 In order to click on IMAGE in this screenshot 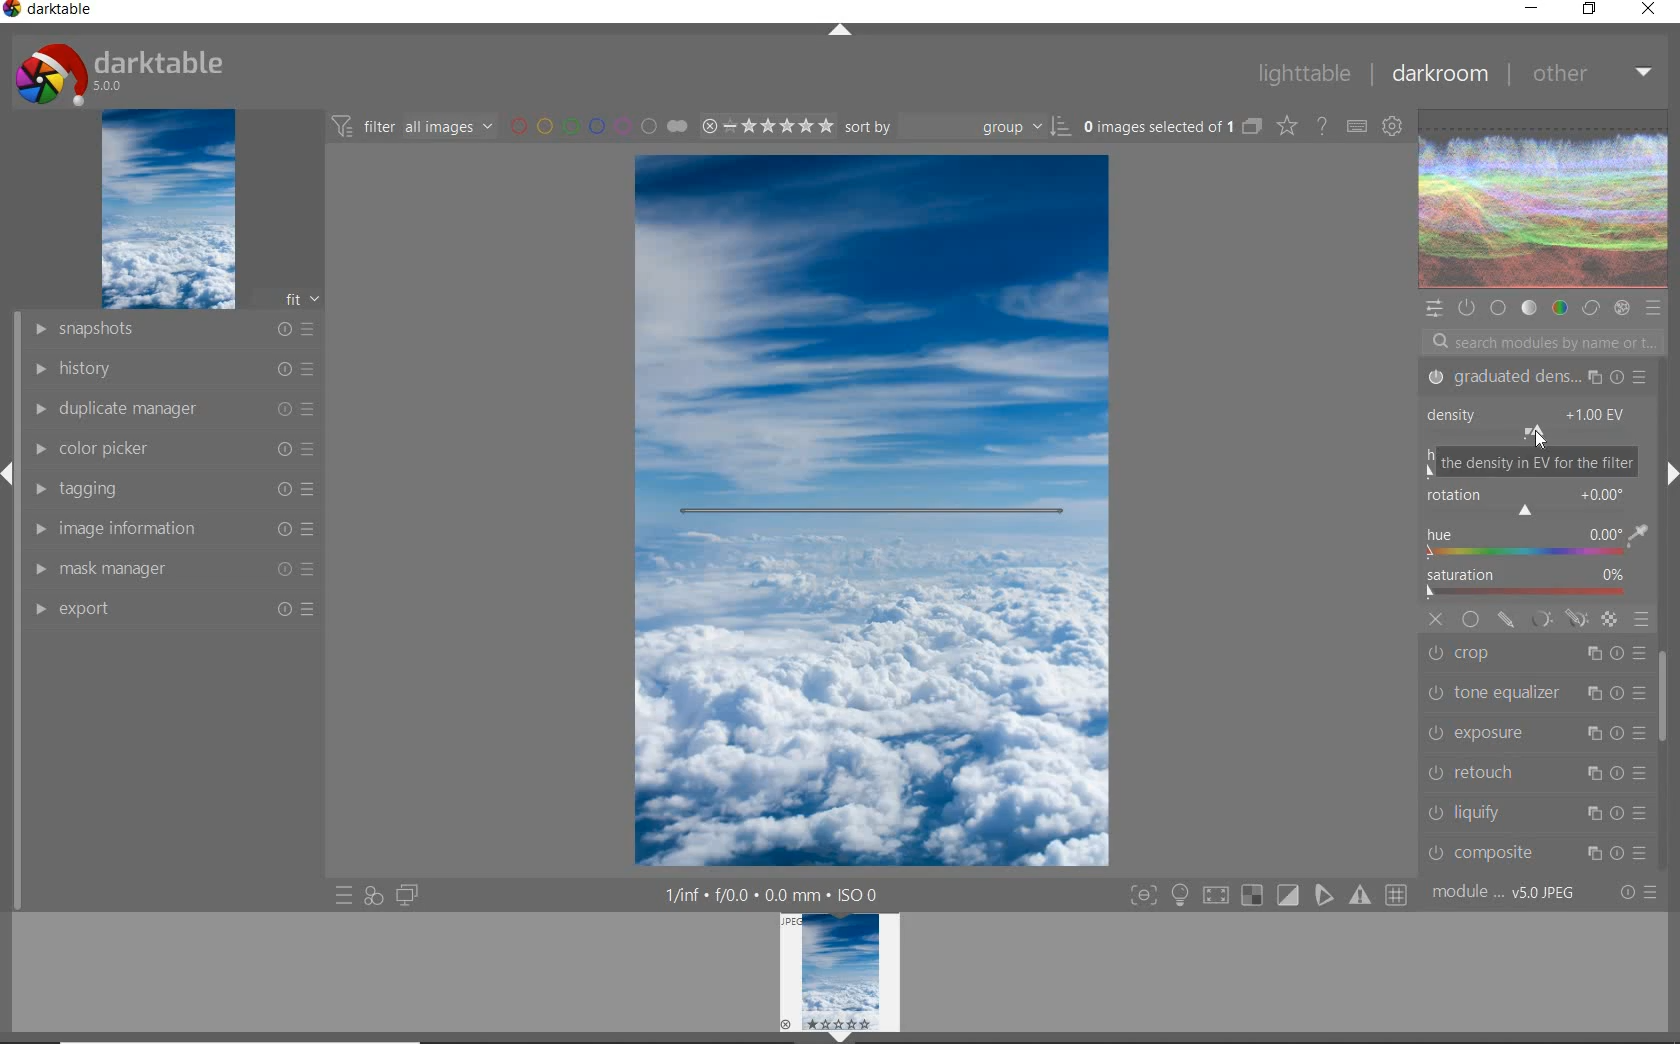, I will do `click(166, 210)`.